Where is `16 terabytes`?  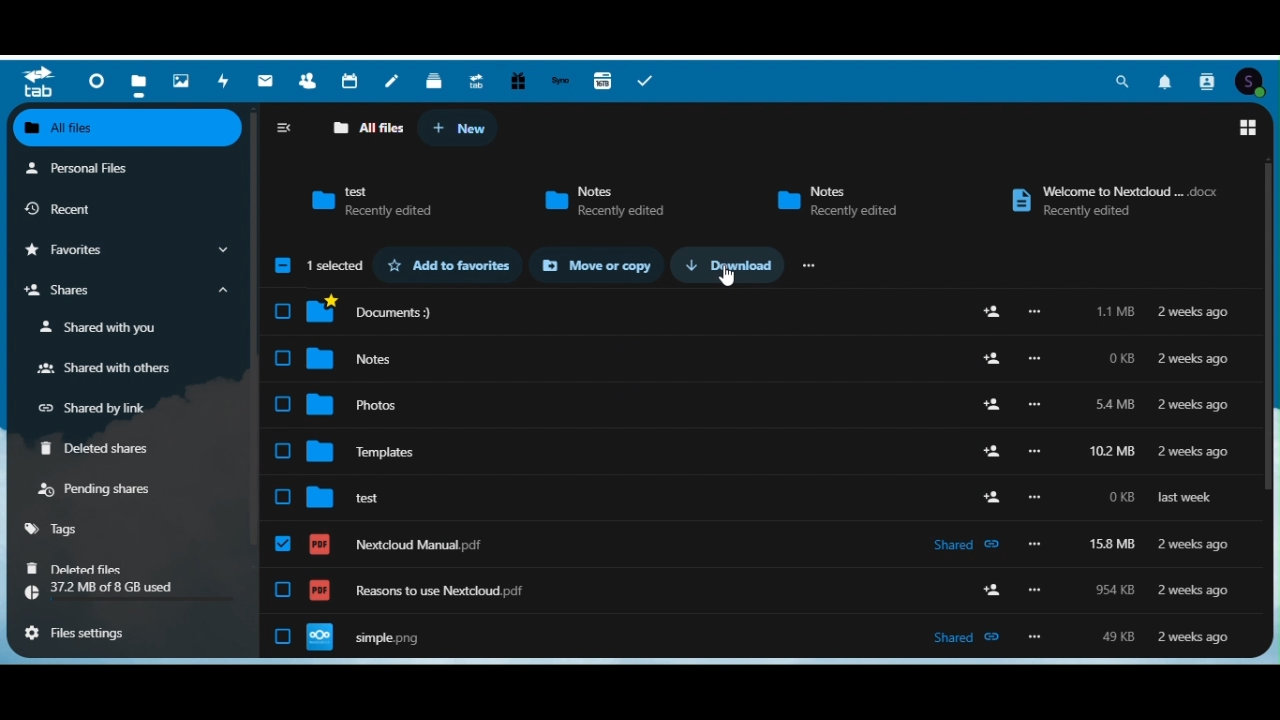
16 terabytes is located at coordinates (603, 81).